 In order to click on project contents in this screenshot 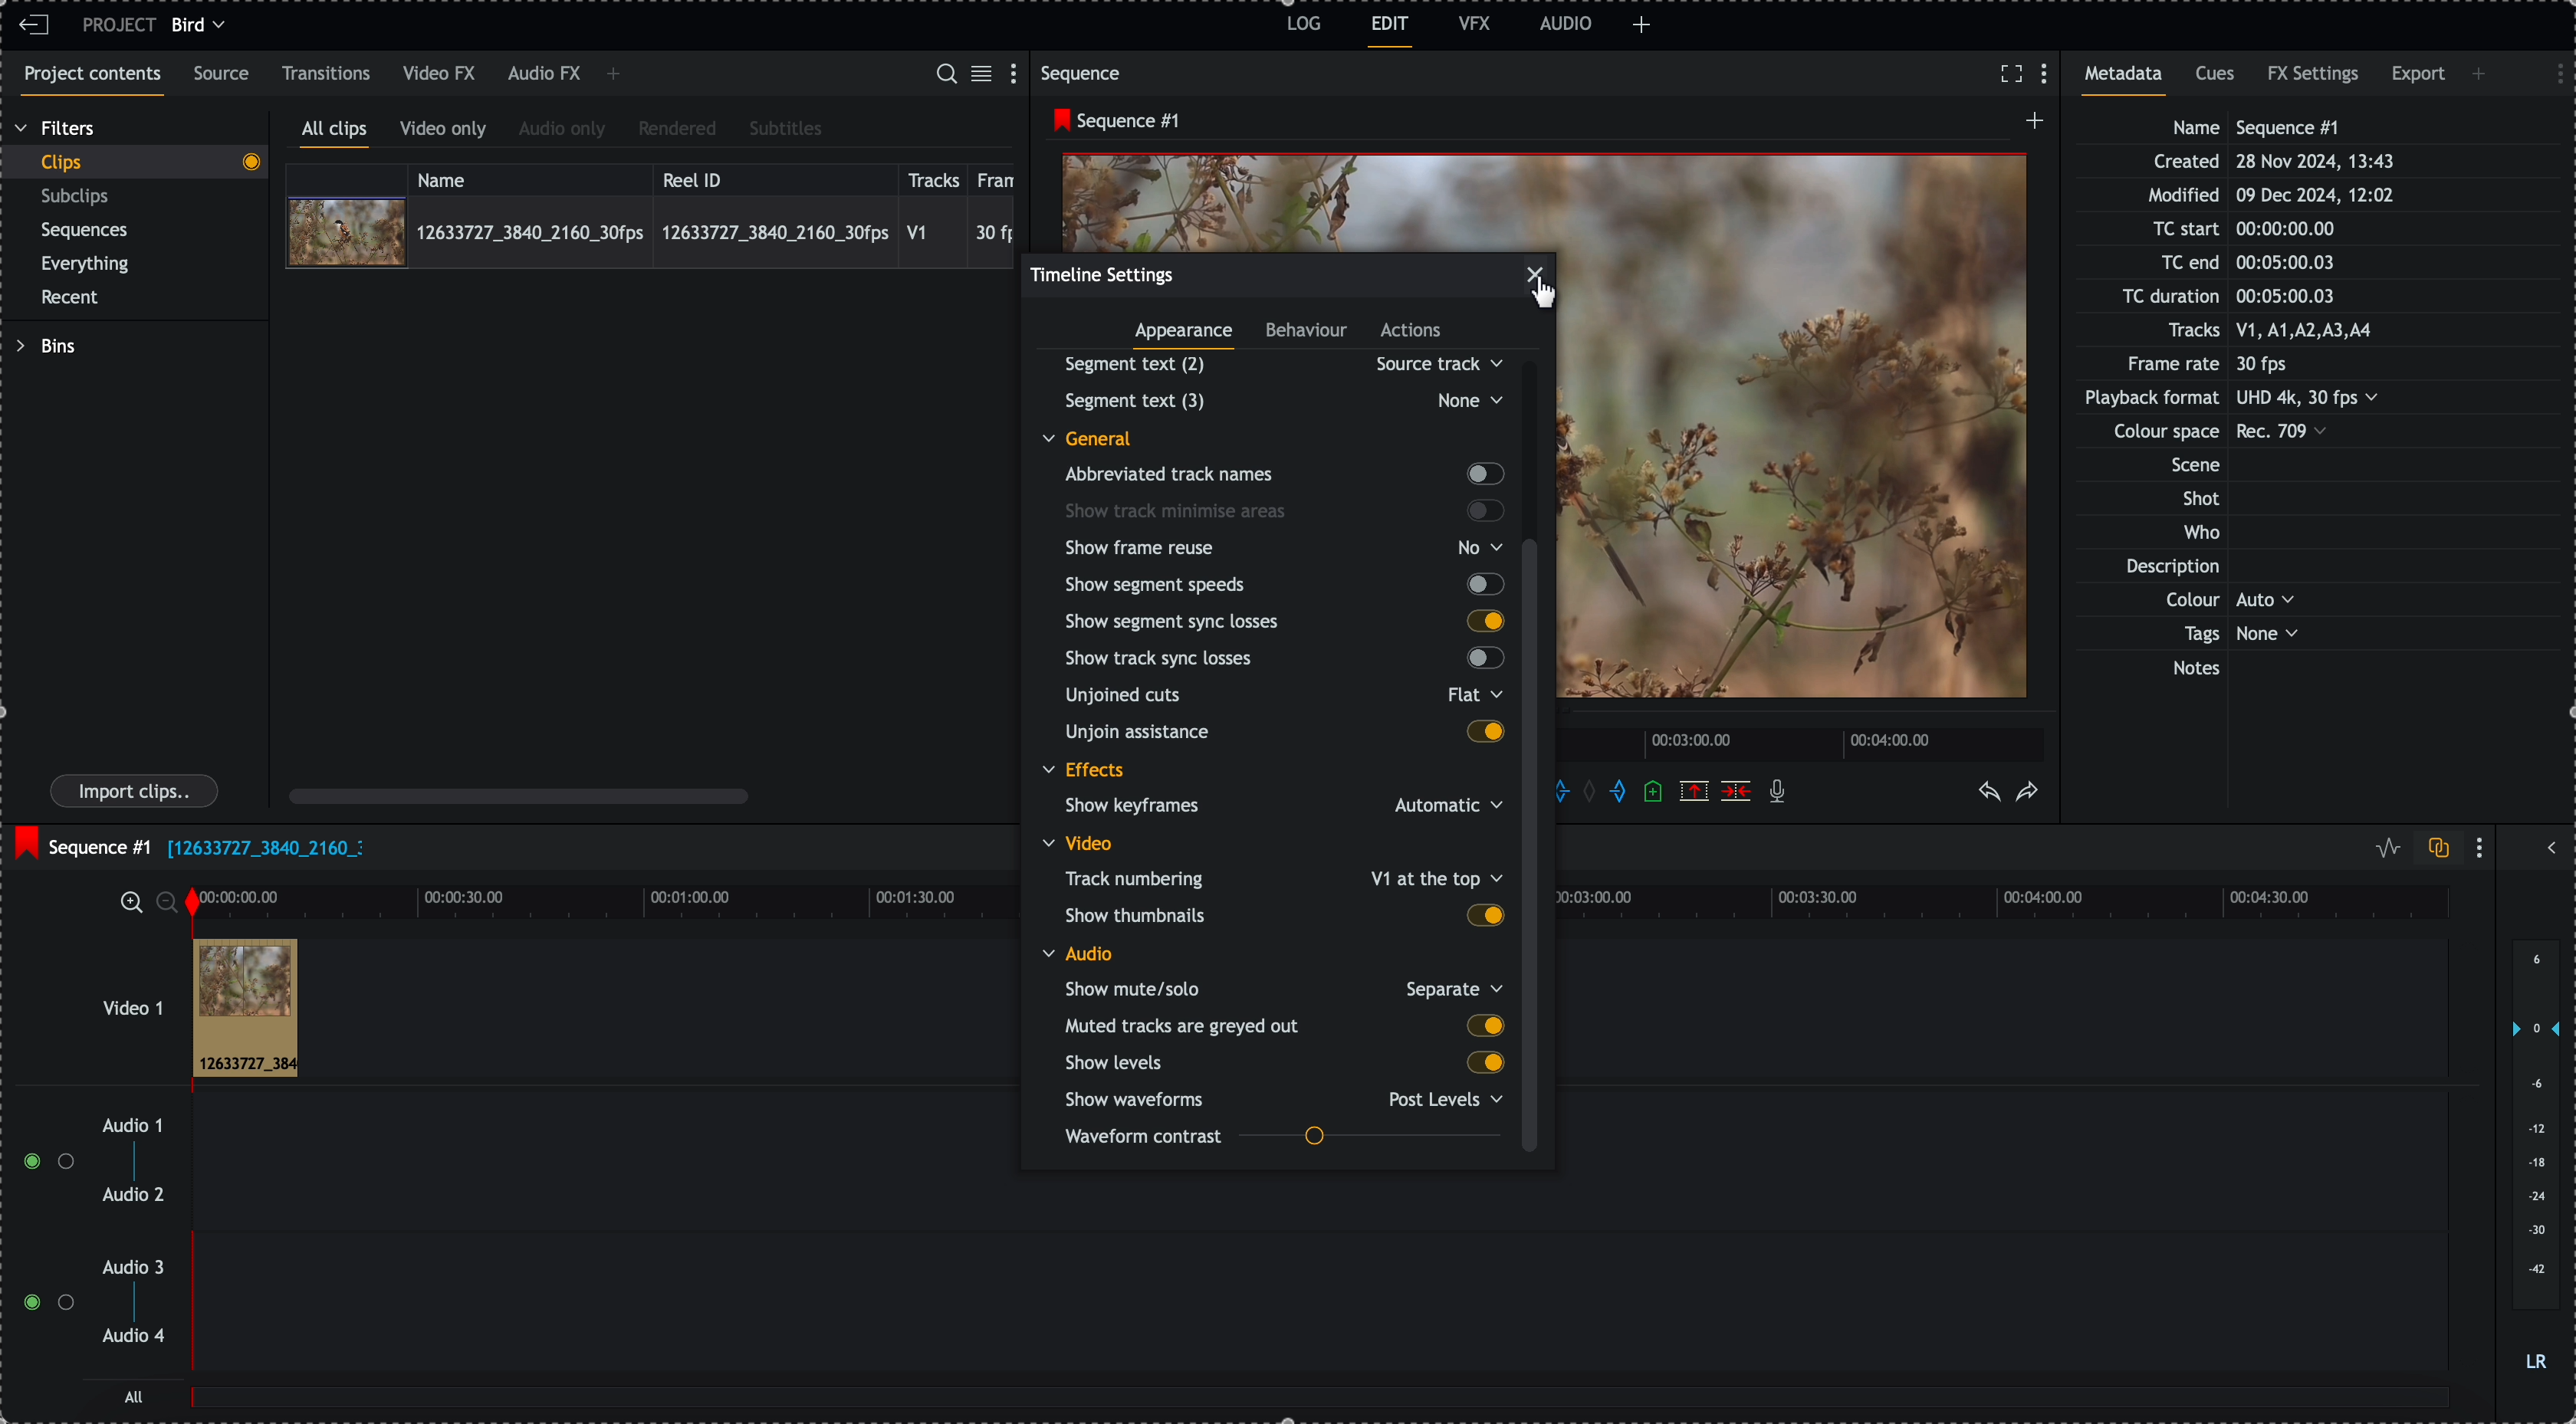, I will do `click(88, 81)`.